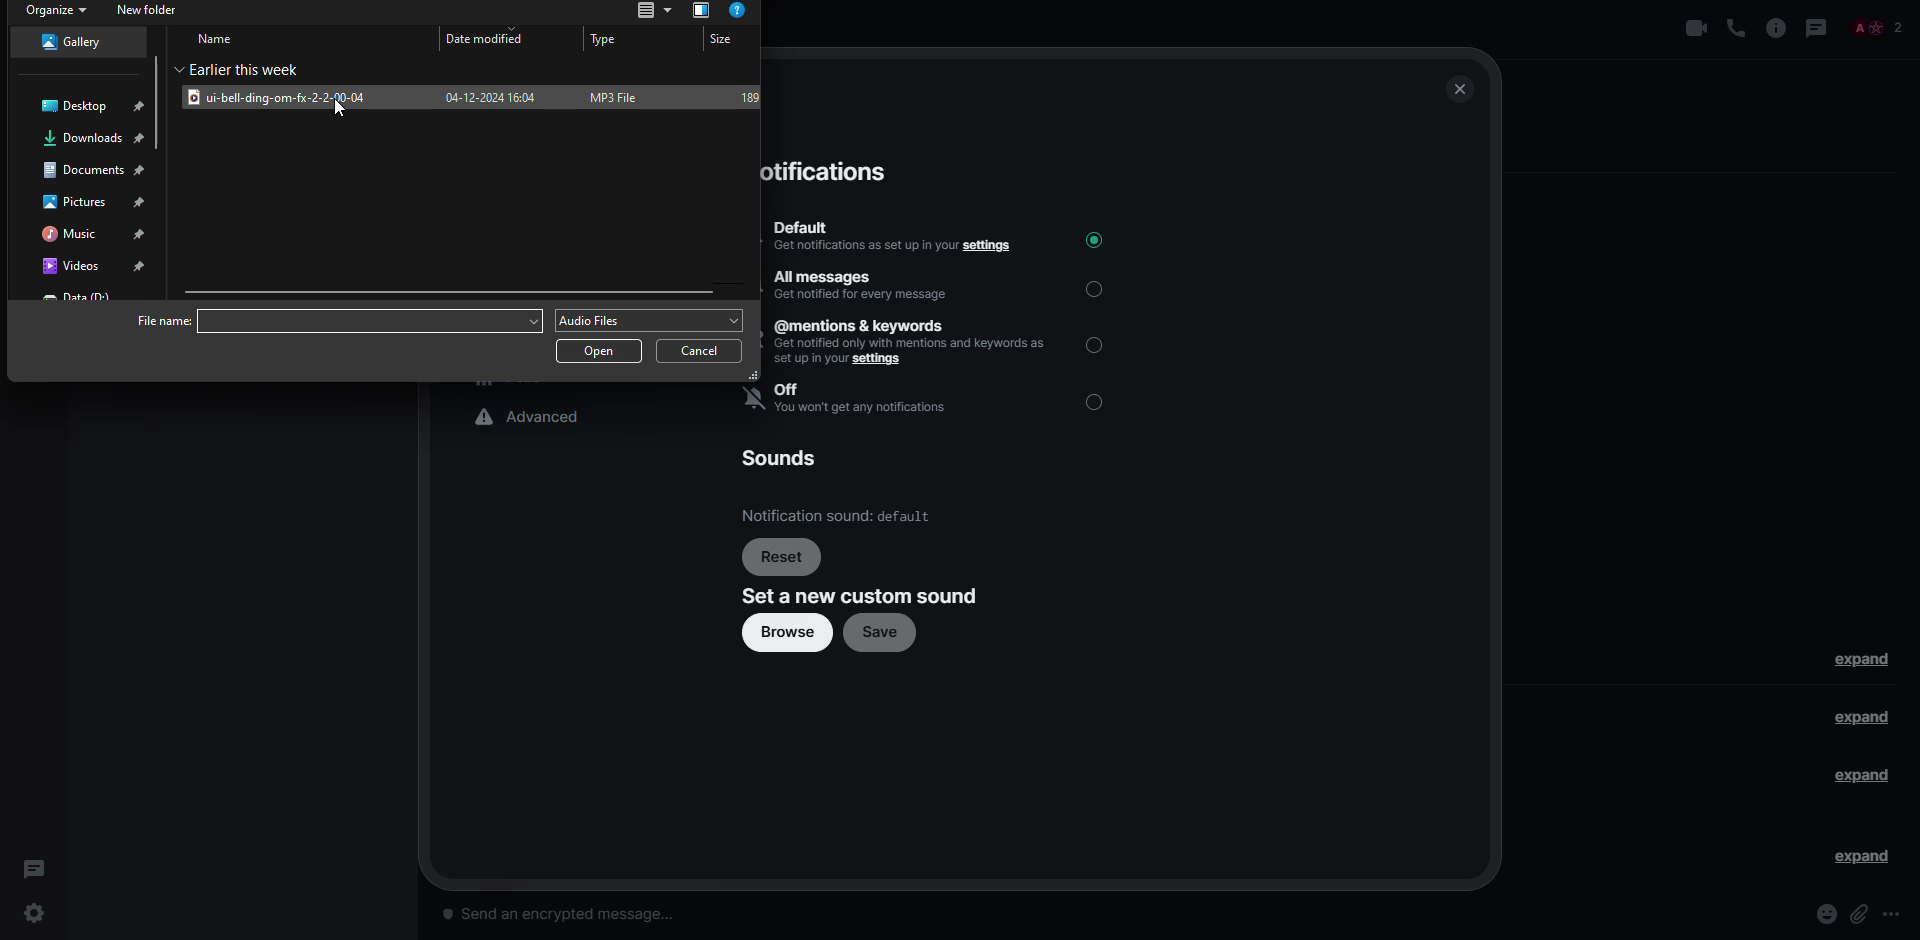 This screenshot has height=940, width=1920. What do you see at coordinates (339, 107) in the screenshot?
I see `cursor` at bounding box center [339, 107].